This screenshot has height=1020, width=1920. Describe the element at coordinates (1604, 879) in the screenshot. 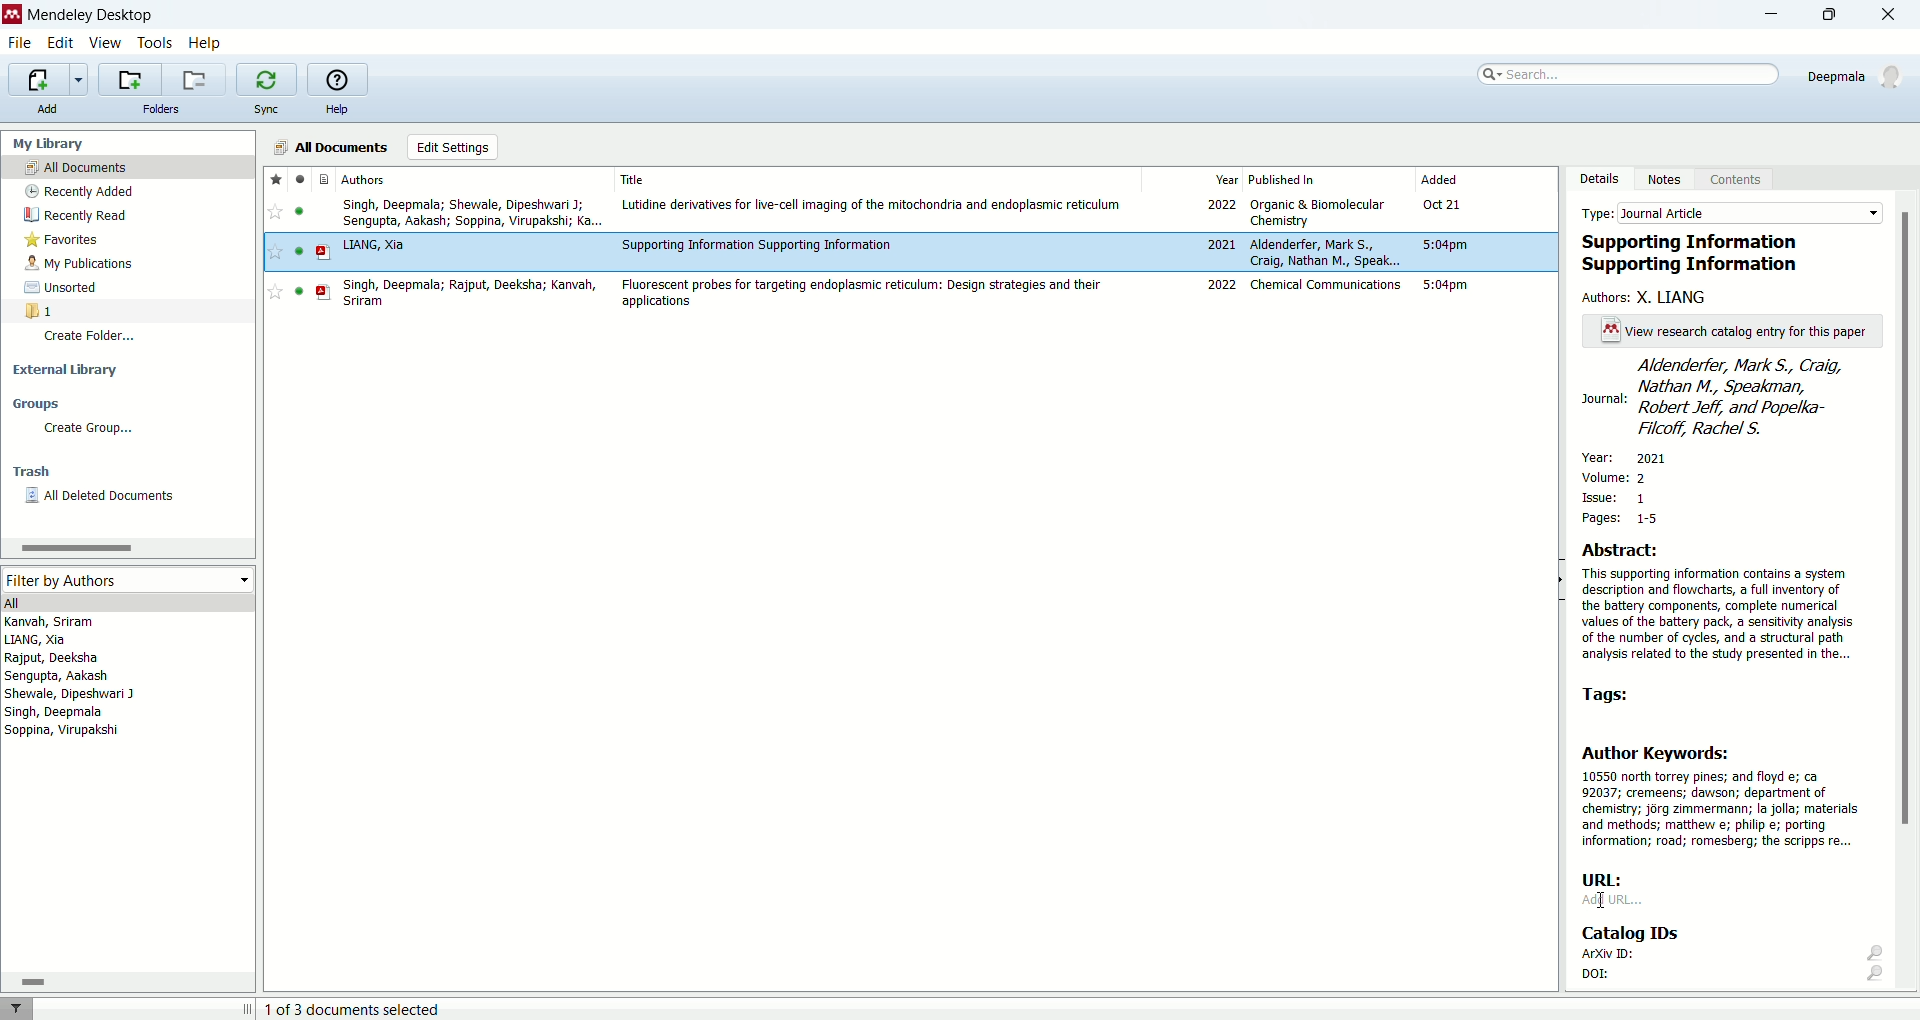

I see `URL:` at that location.